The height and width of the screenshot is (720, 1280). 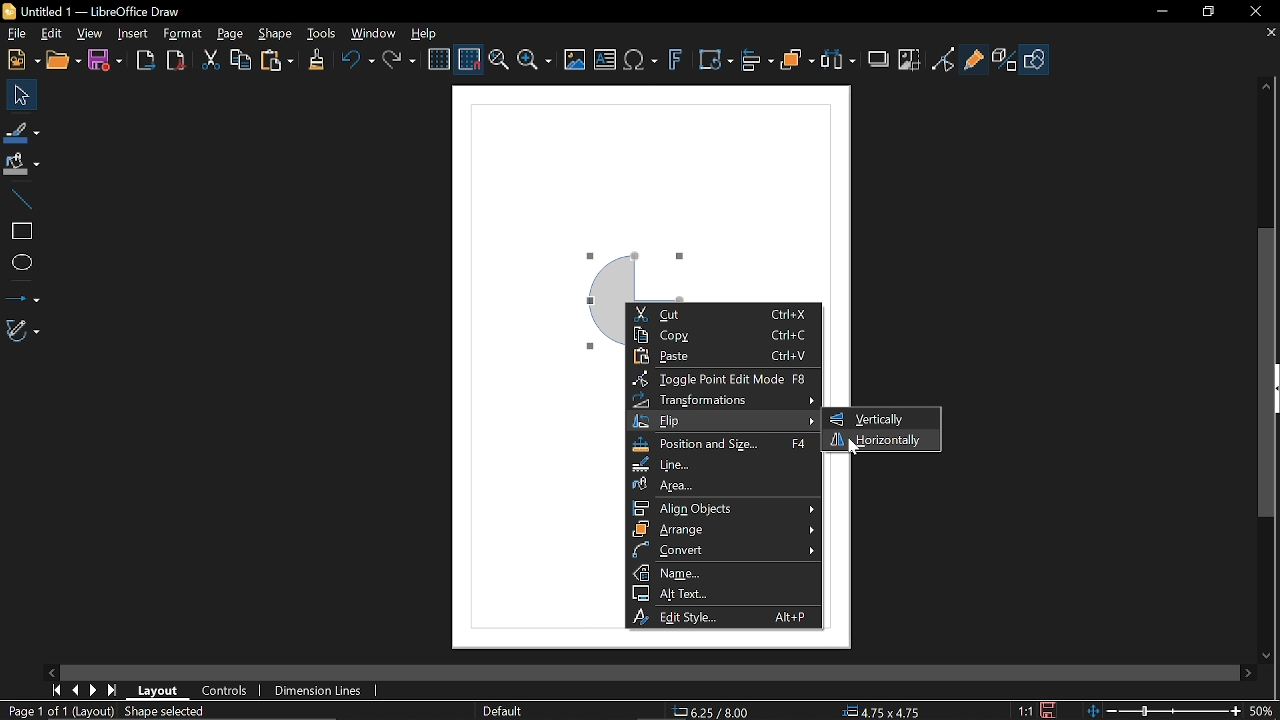 What do you see at coordinates (182, 35) in the screenshot?
I see `Format` at bounding box center [182, 35].